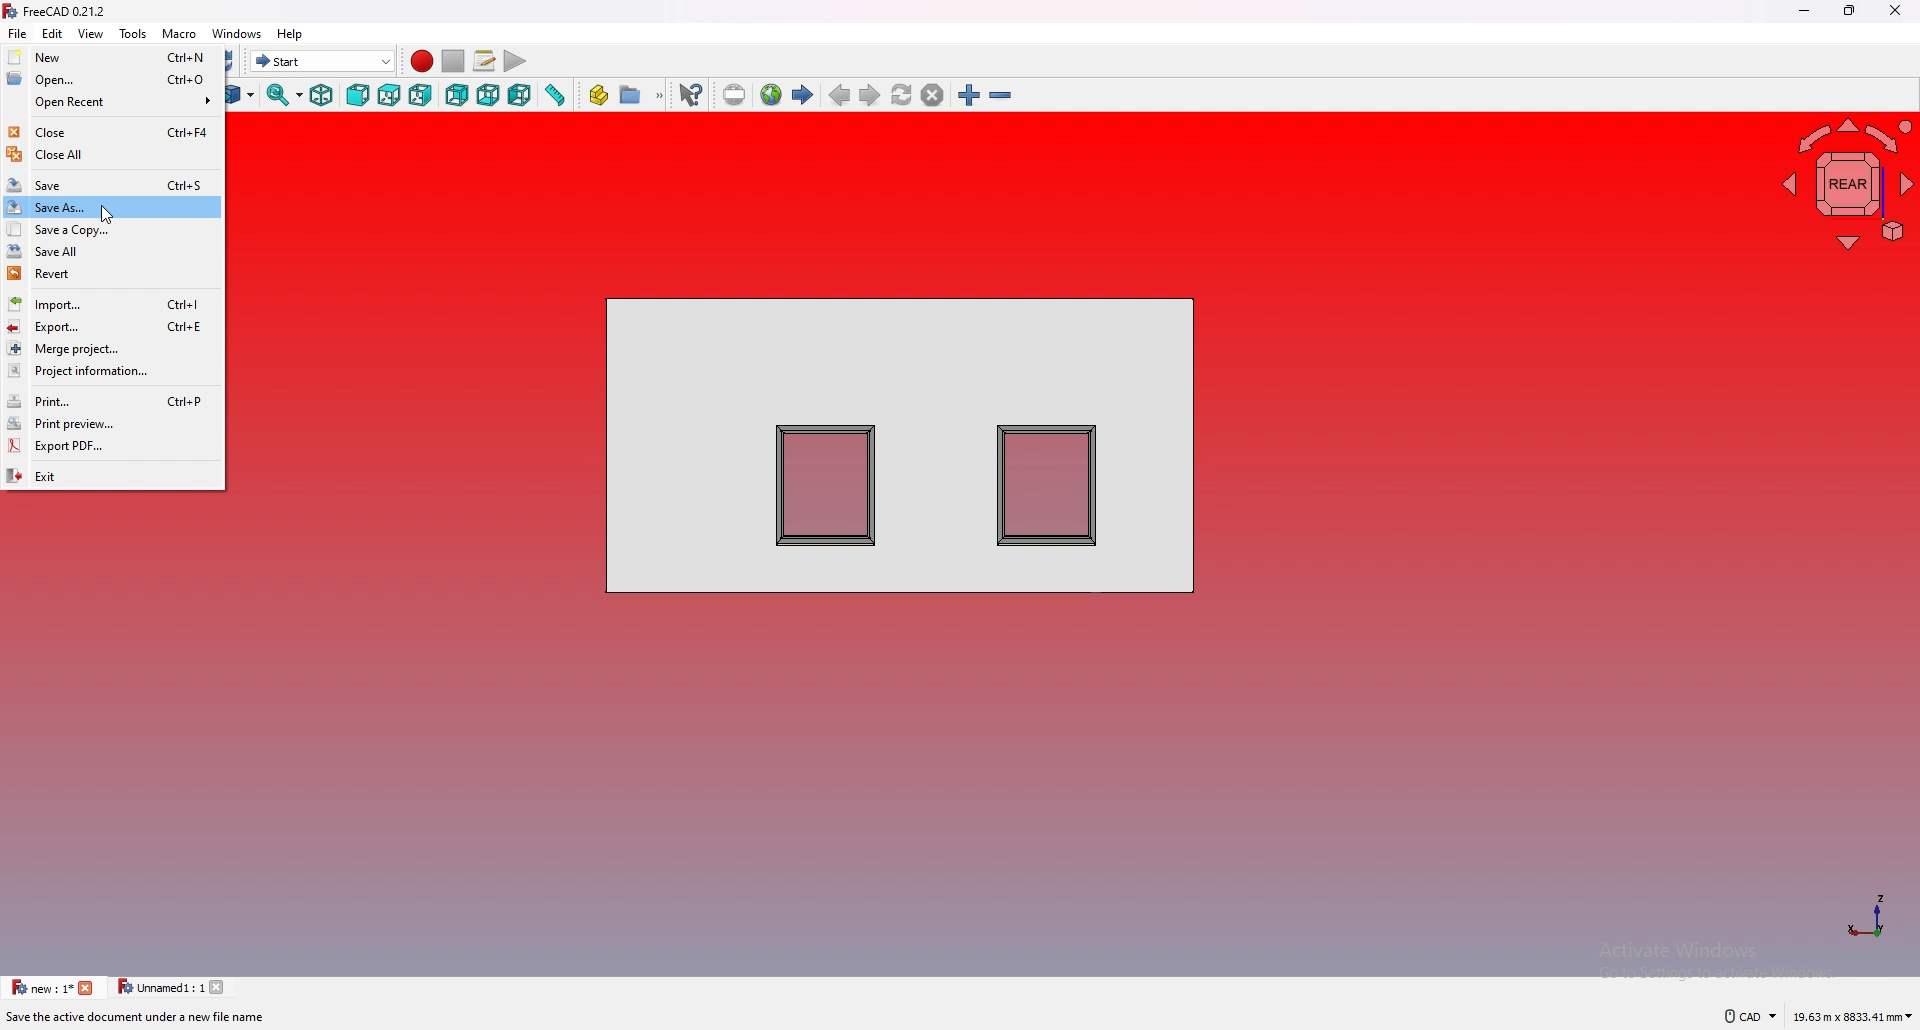  Describe the element at coordinates (180, 33) in the screenshot. I see `macro` at that location.